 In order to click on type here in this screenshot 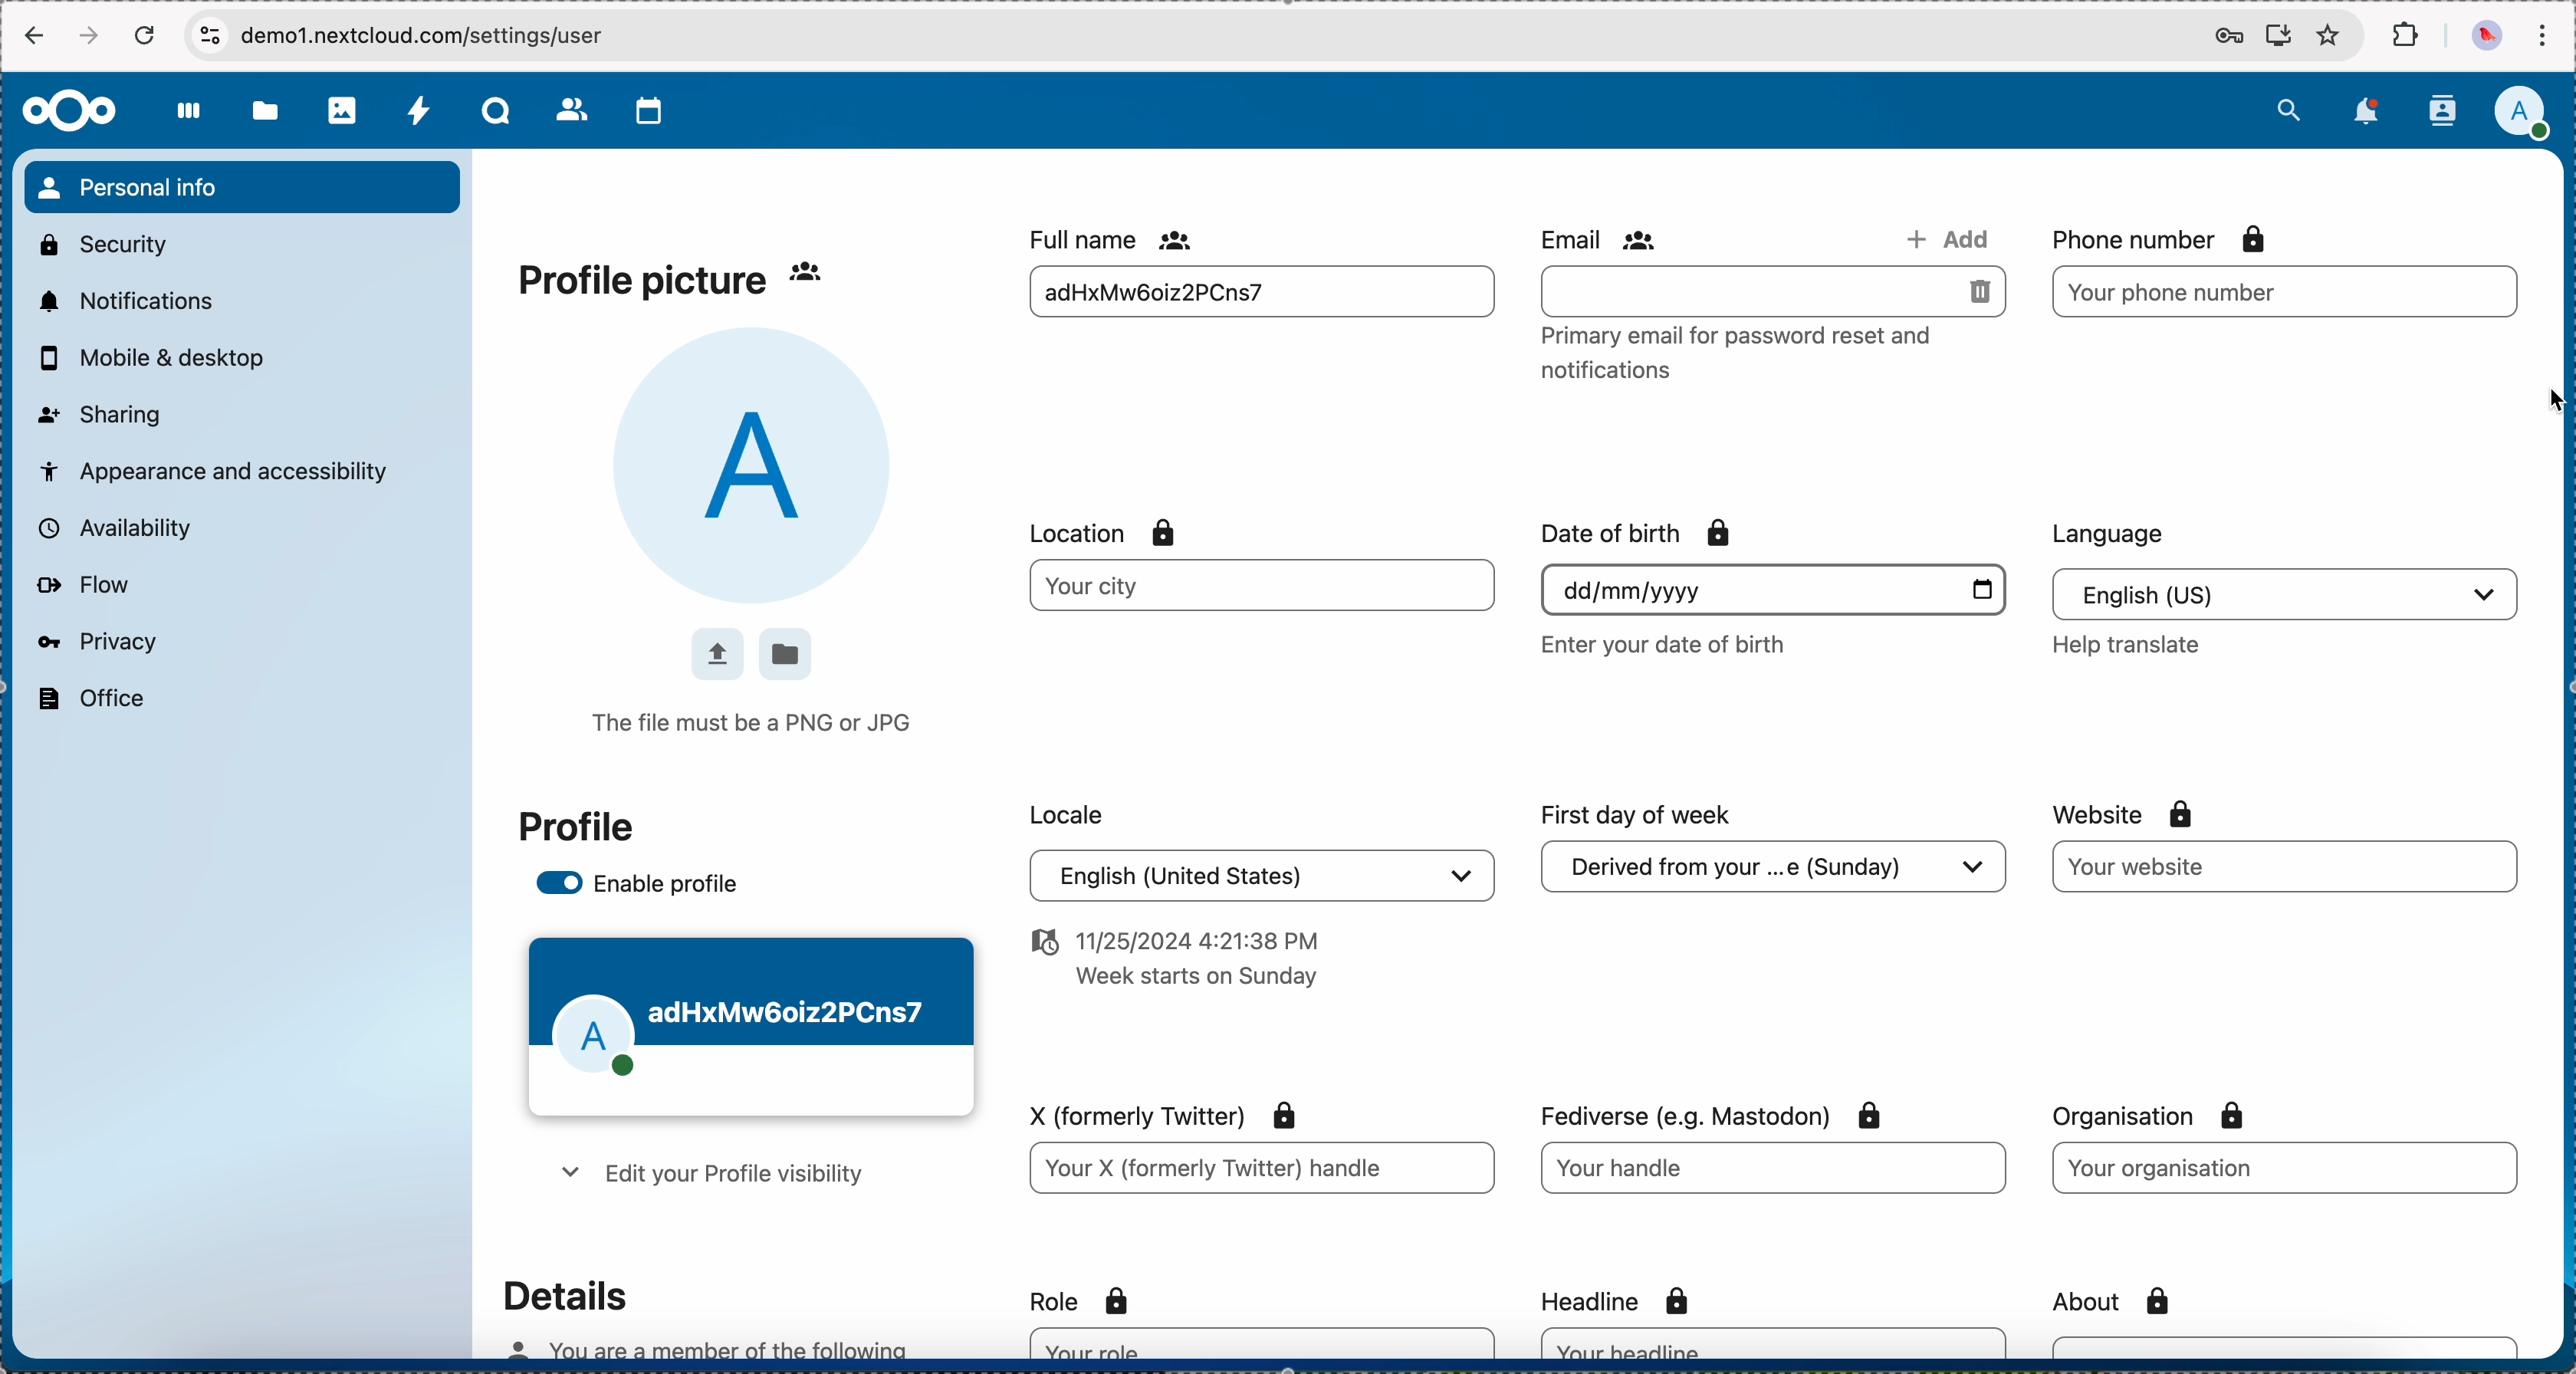, I will do `click(1774, 291)`.